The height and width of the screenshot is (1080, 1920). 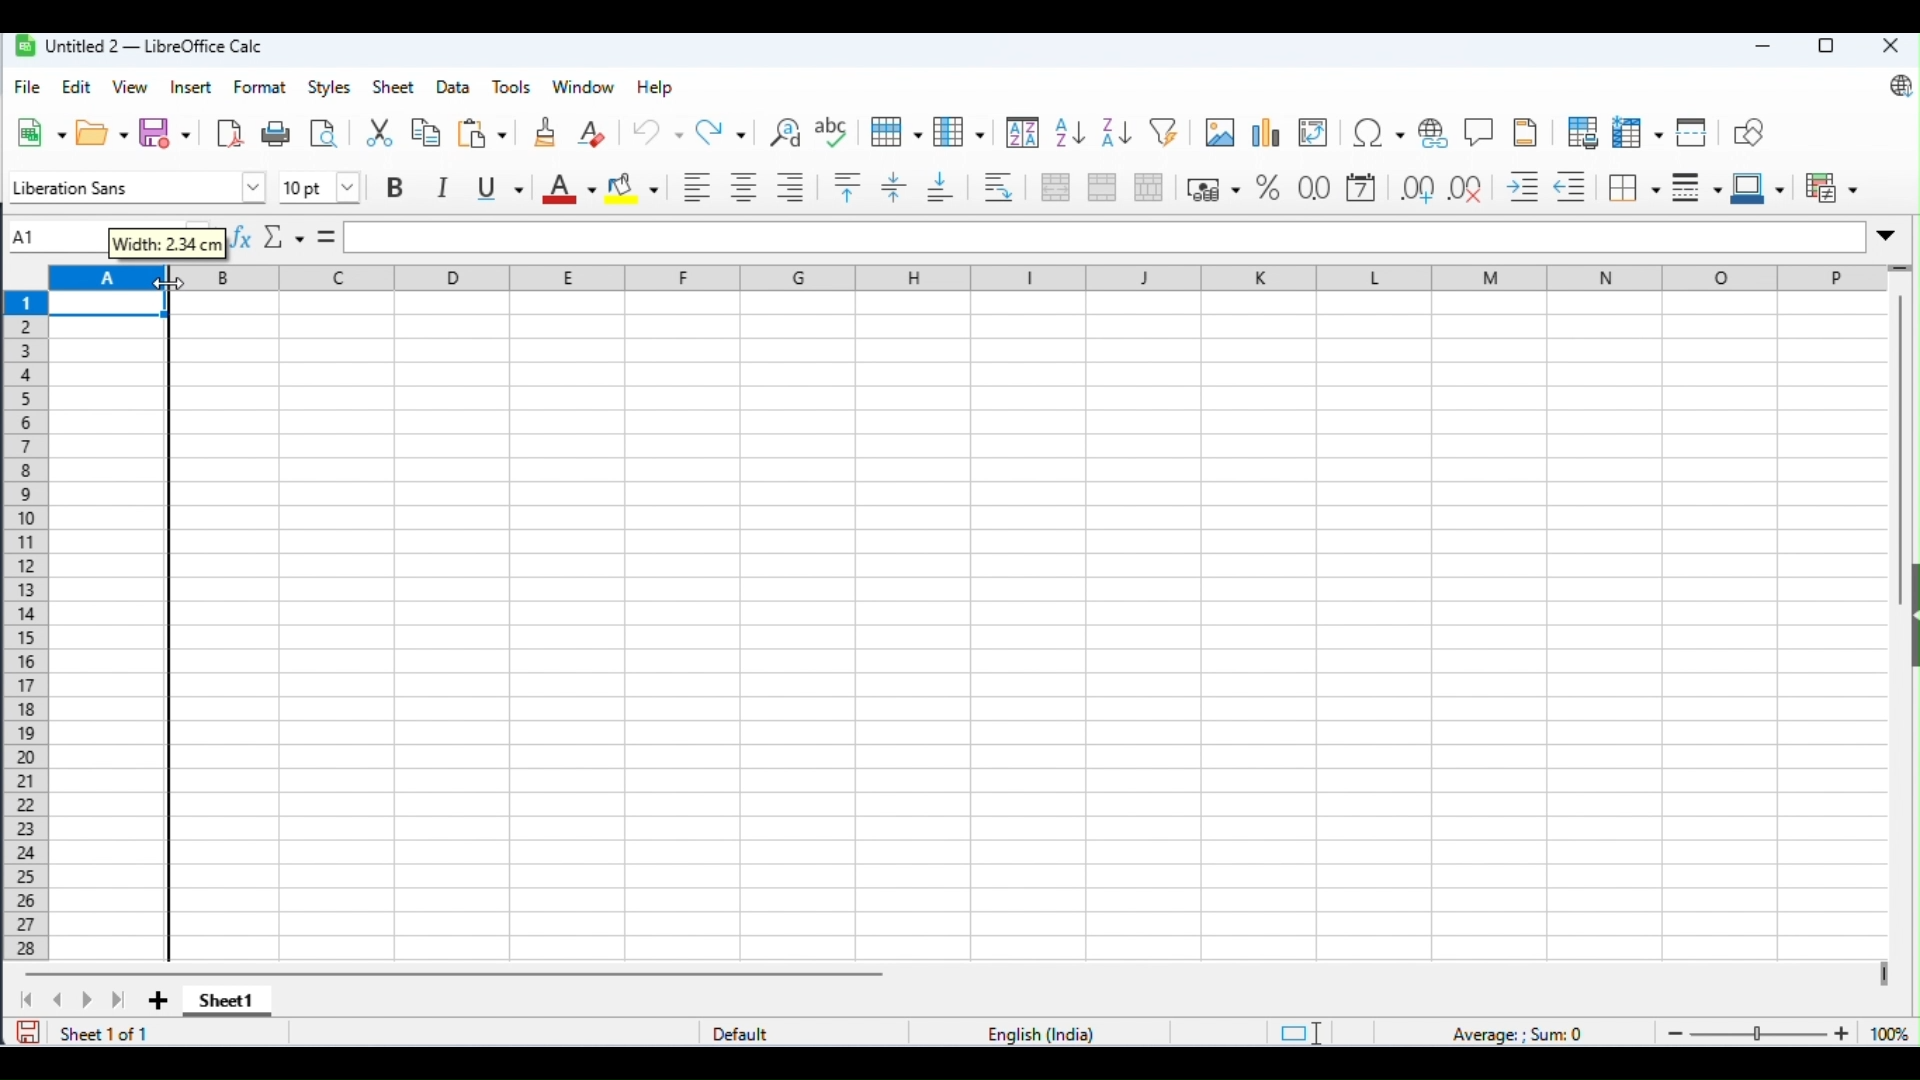 I want to click on format as percent, so click(x=1212, y=188).